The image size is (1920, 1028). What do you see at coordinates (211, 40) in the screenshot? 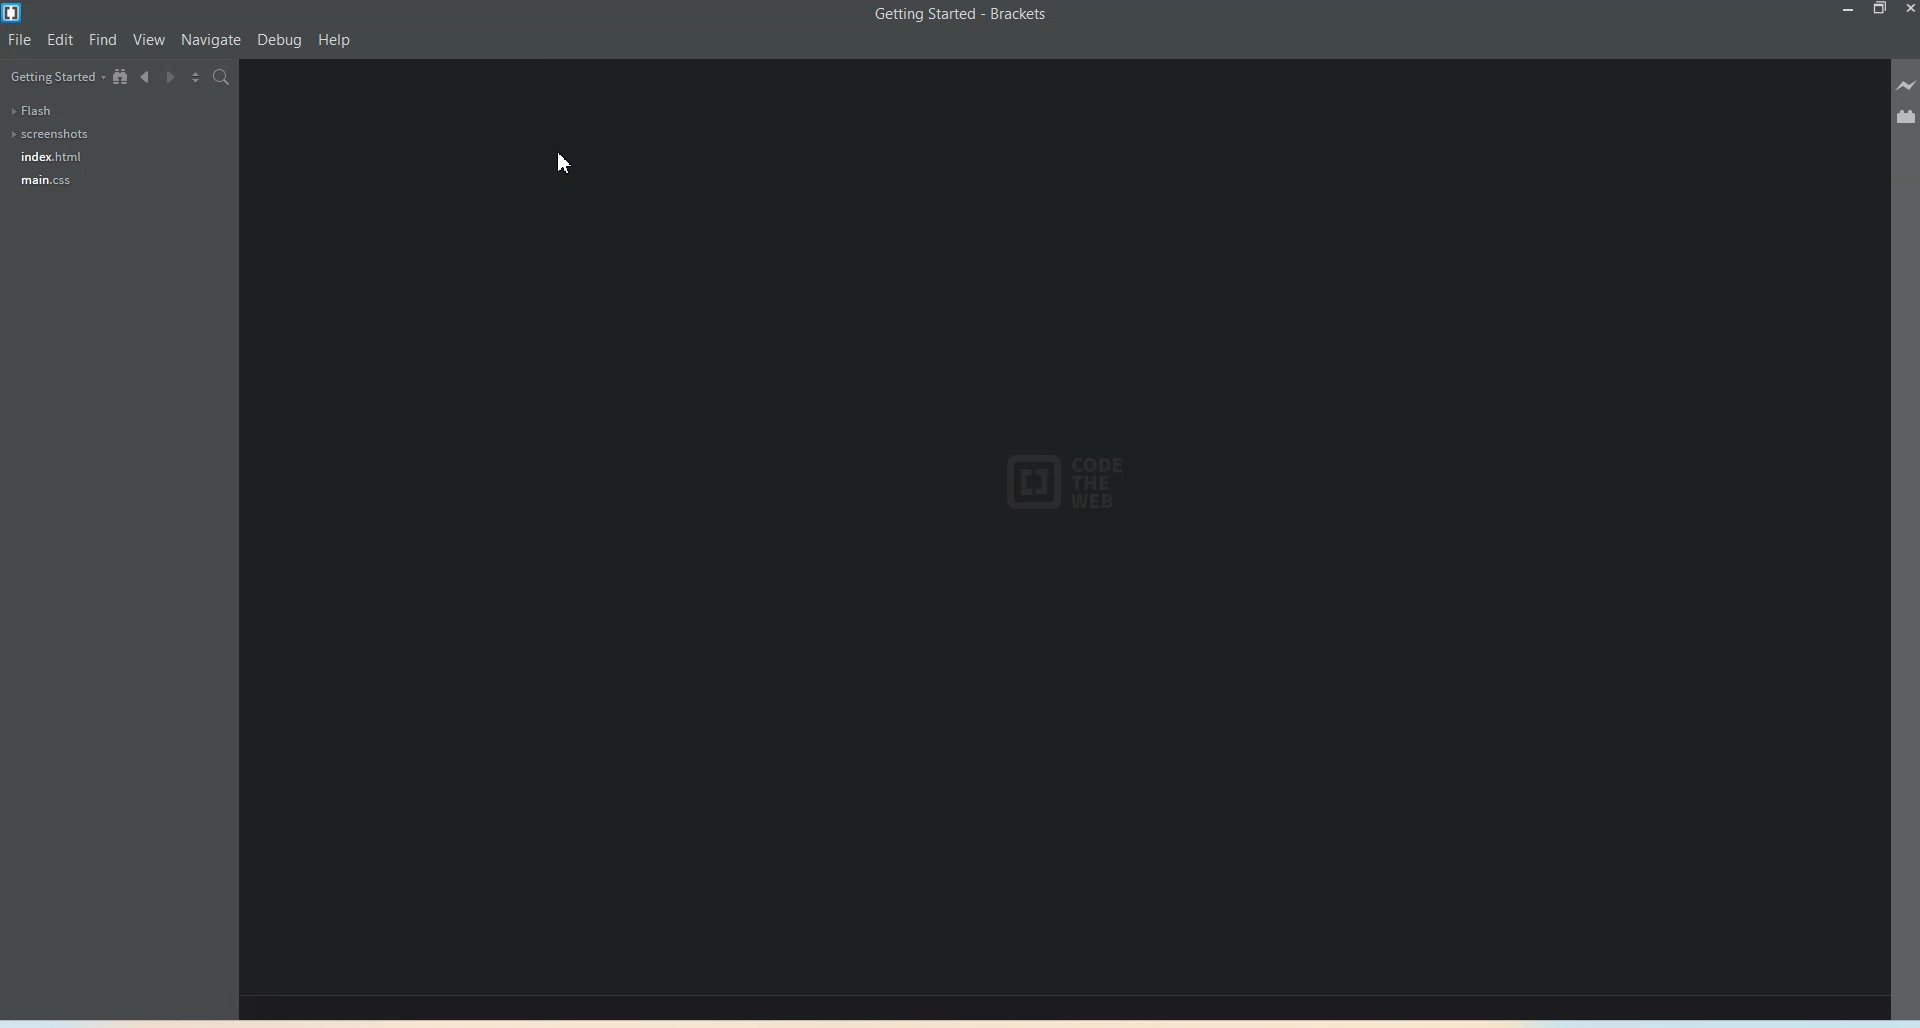
I see `Navigate` at bounding box center [211, 40].